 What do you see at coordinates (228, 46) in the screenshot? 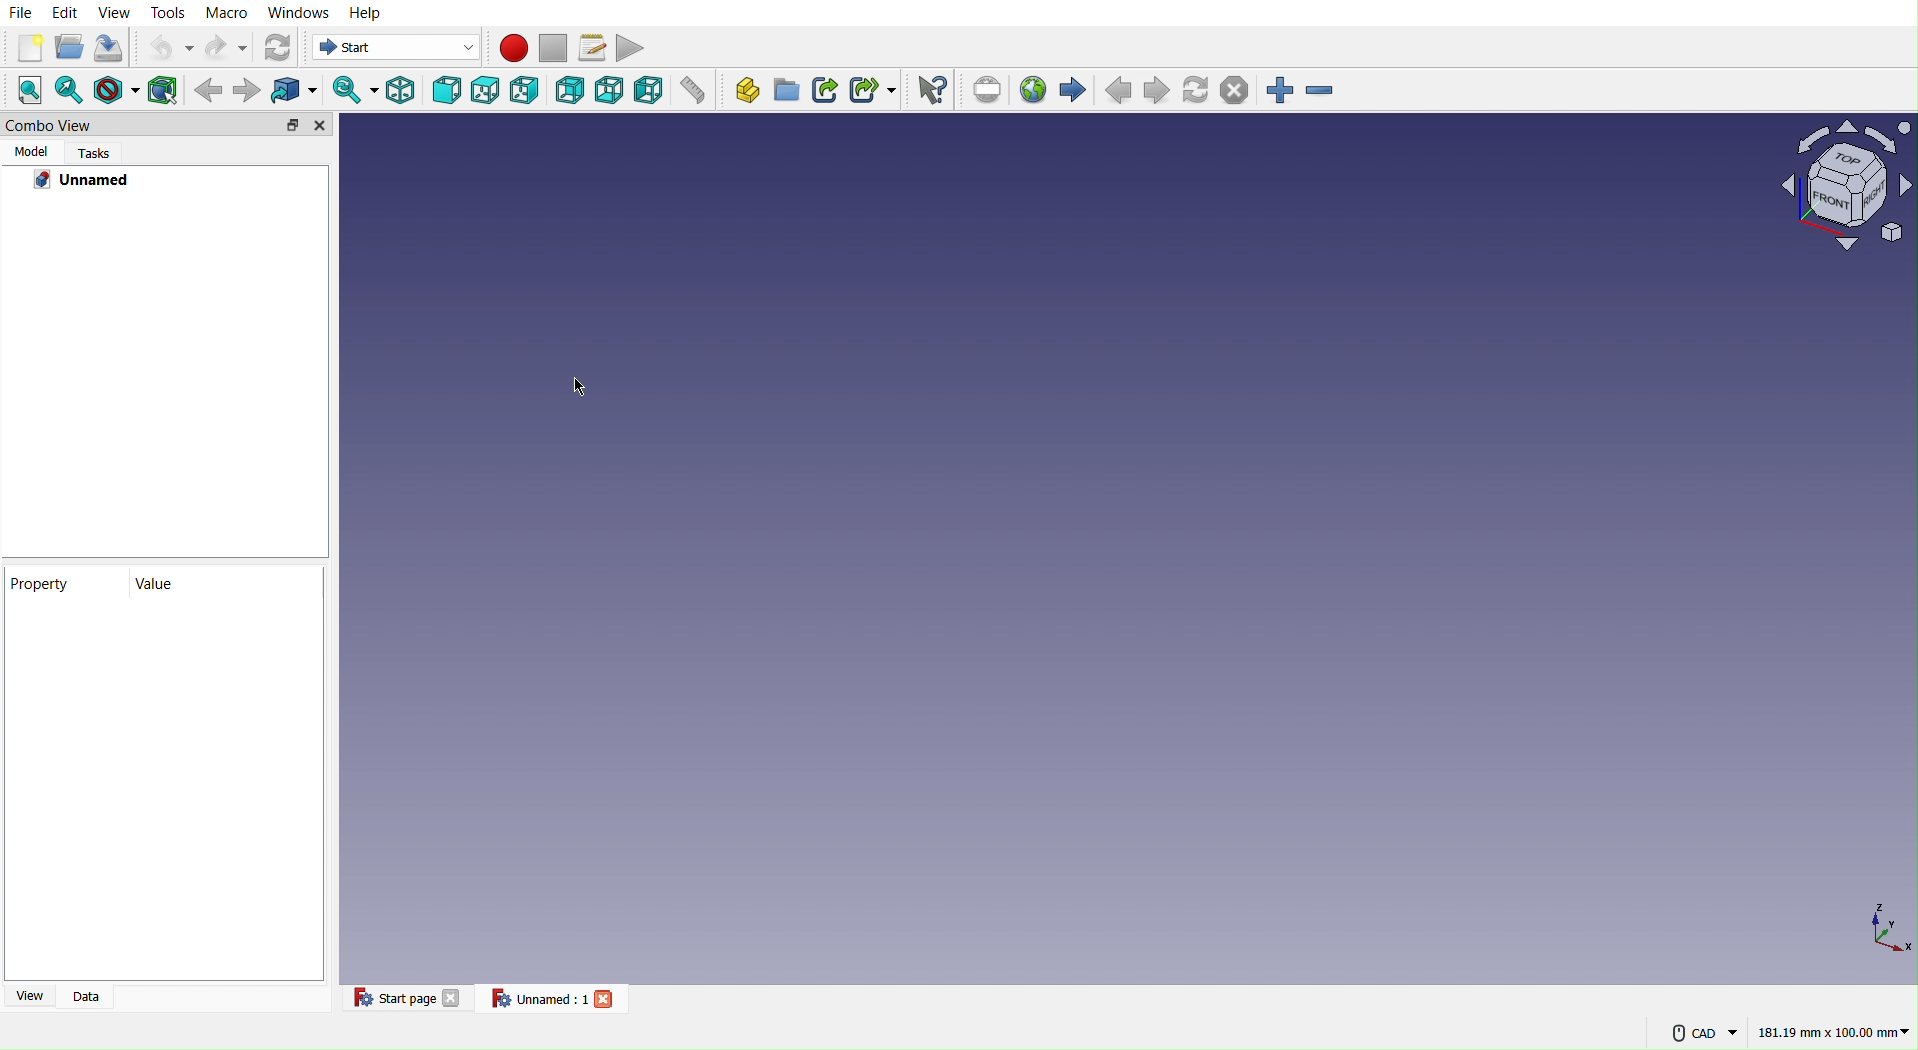
I see `Redo` at bounding box center [228, 46].